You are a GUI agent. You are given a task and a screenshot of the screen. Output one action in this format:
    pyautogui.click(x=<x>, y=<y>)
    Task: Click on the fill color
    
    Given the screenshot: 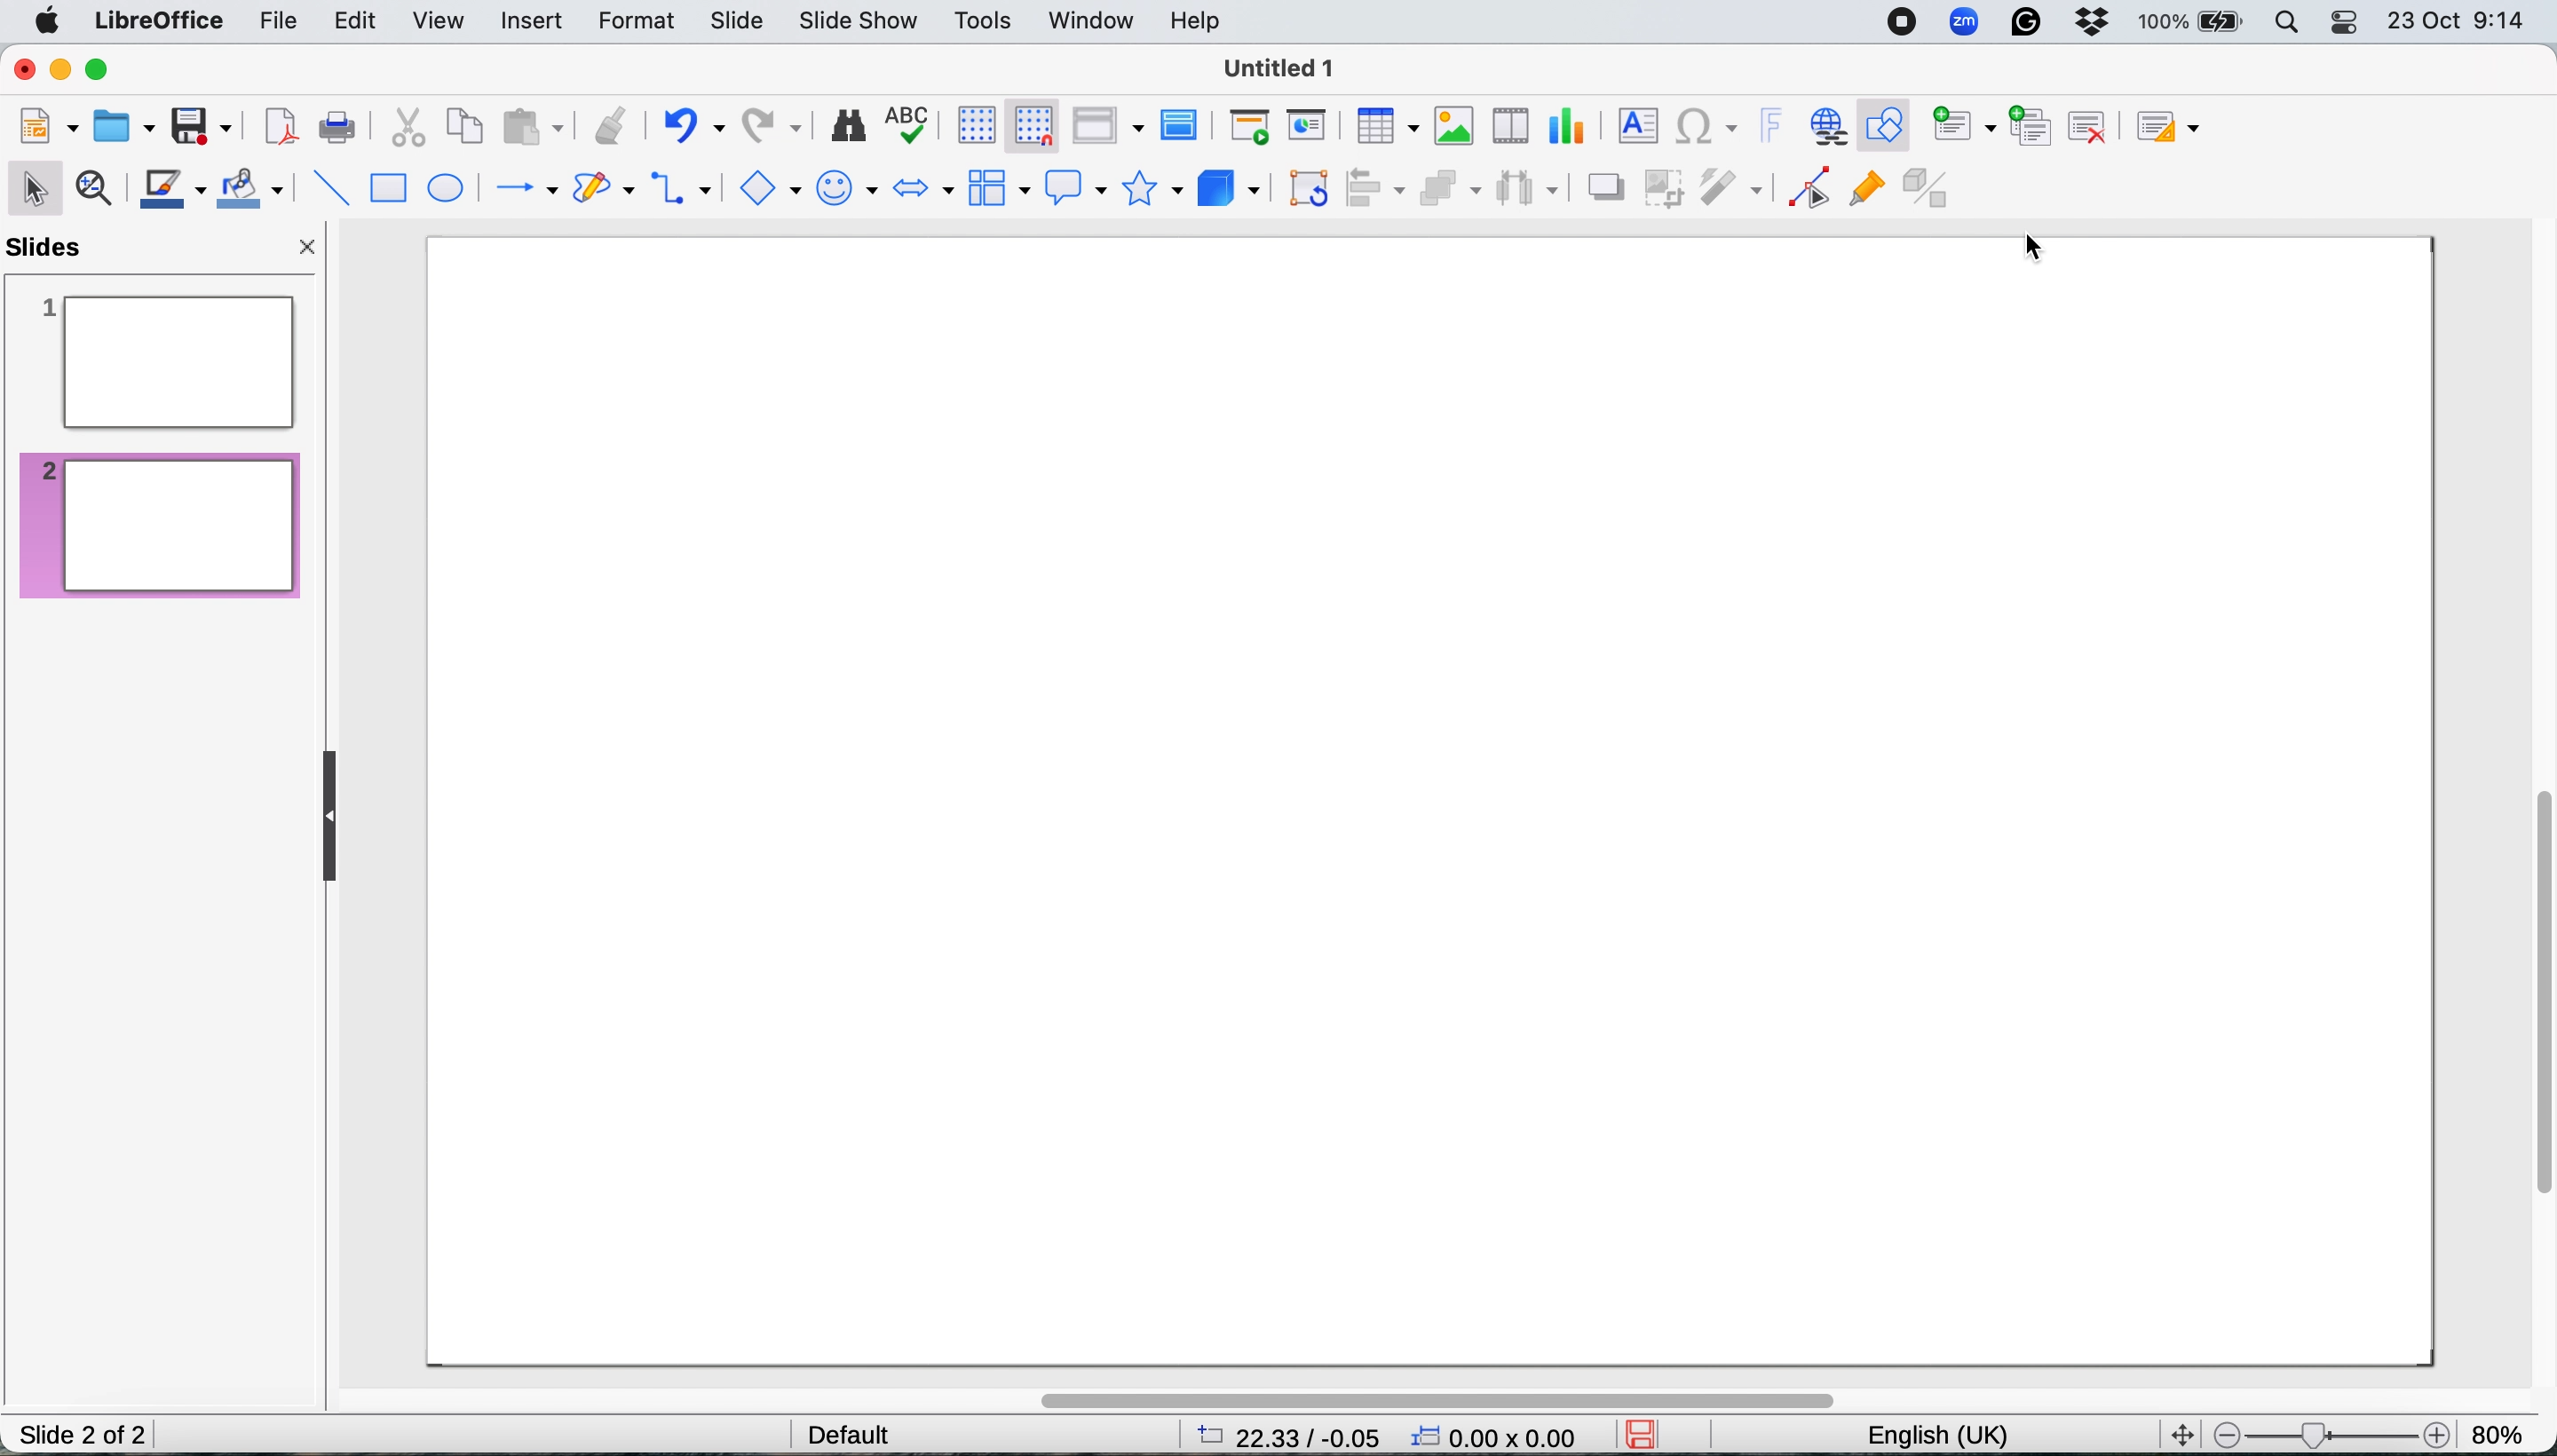 What is the action you would take?
    pyautogui.click(x=250, y=191)
    